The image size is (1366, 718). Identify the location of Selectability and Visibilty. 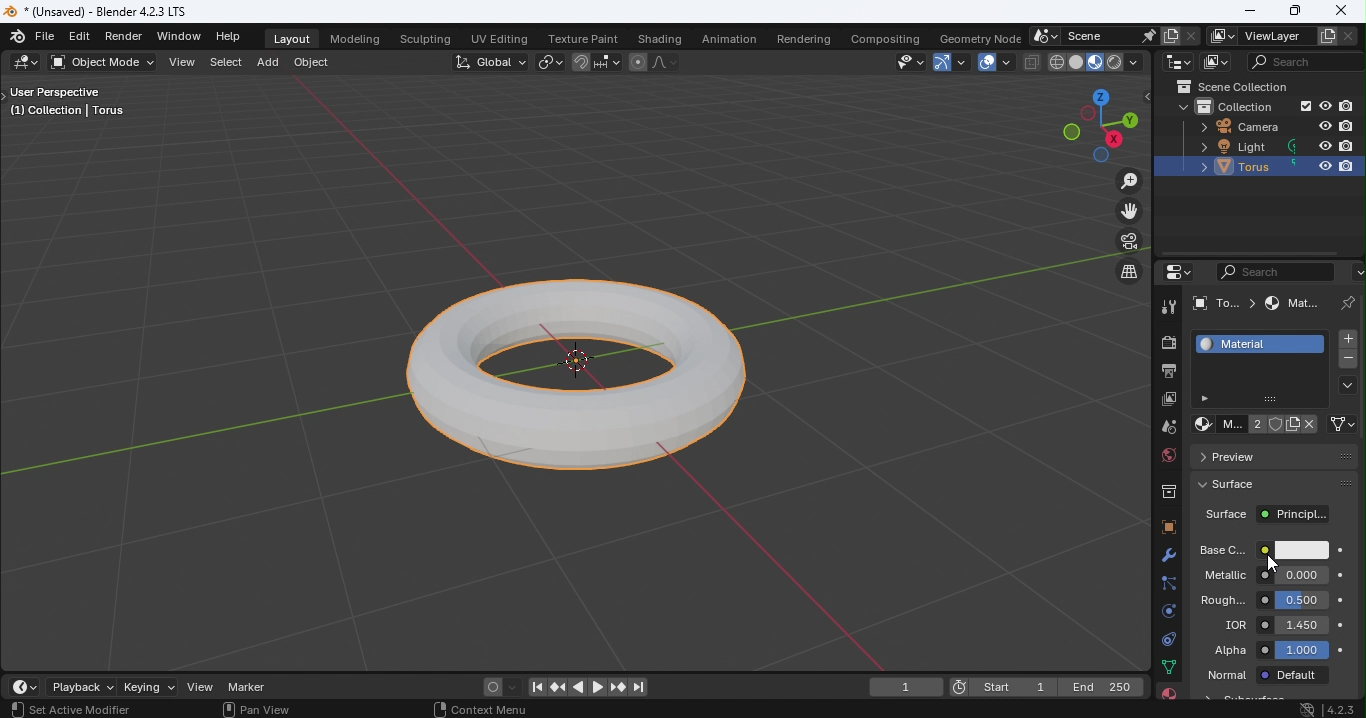
(882, 63).